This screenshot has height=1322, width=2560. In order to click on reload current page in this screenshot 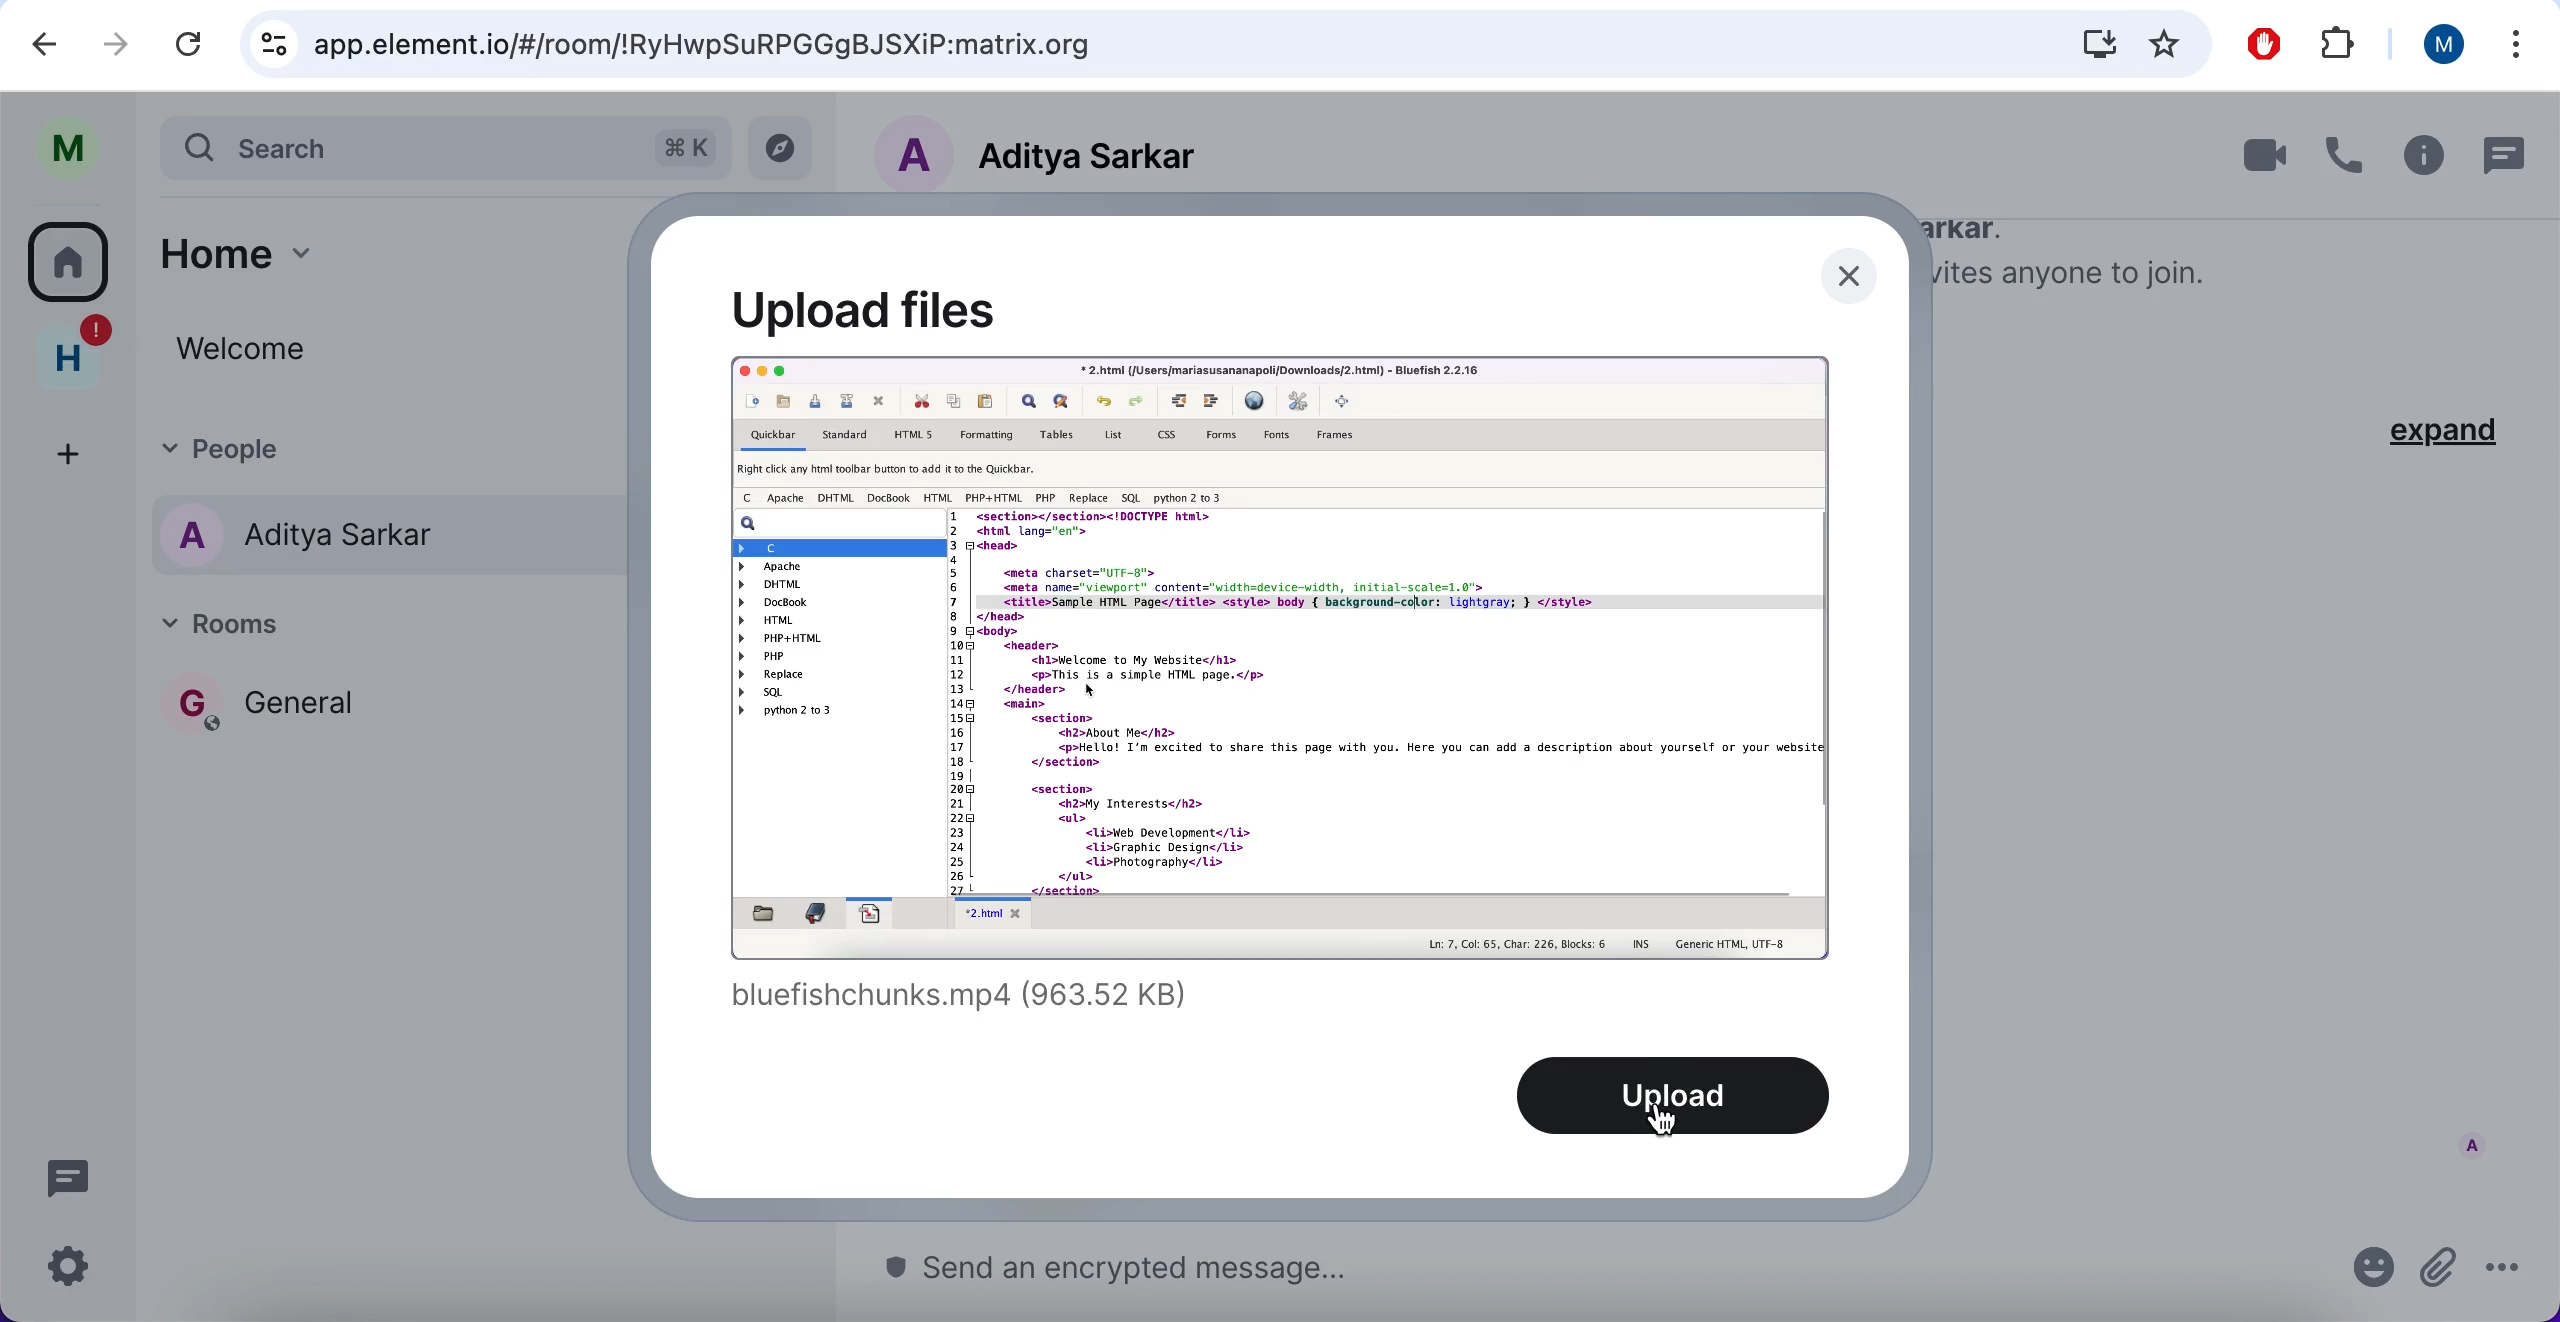, I will do `click(195, 43)`.